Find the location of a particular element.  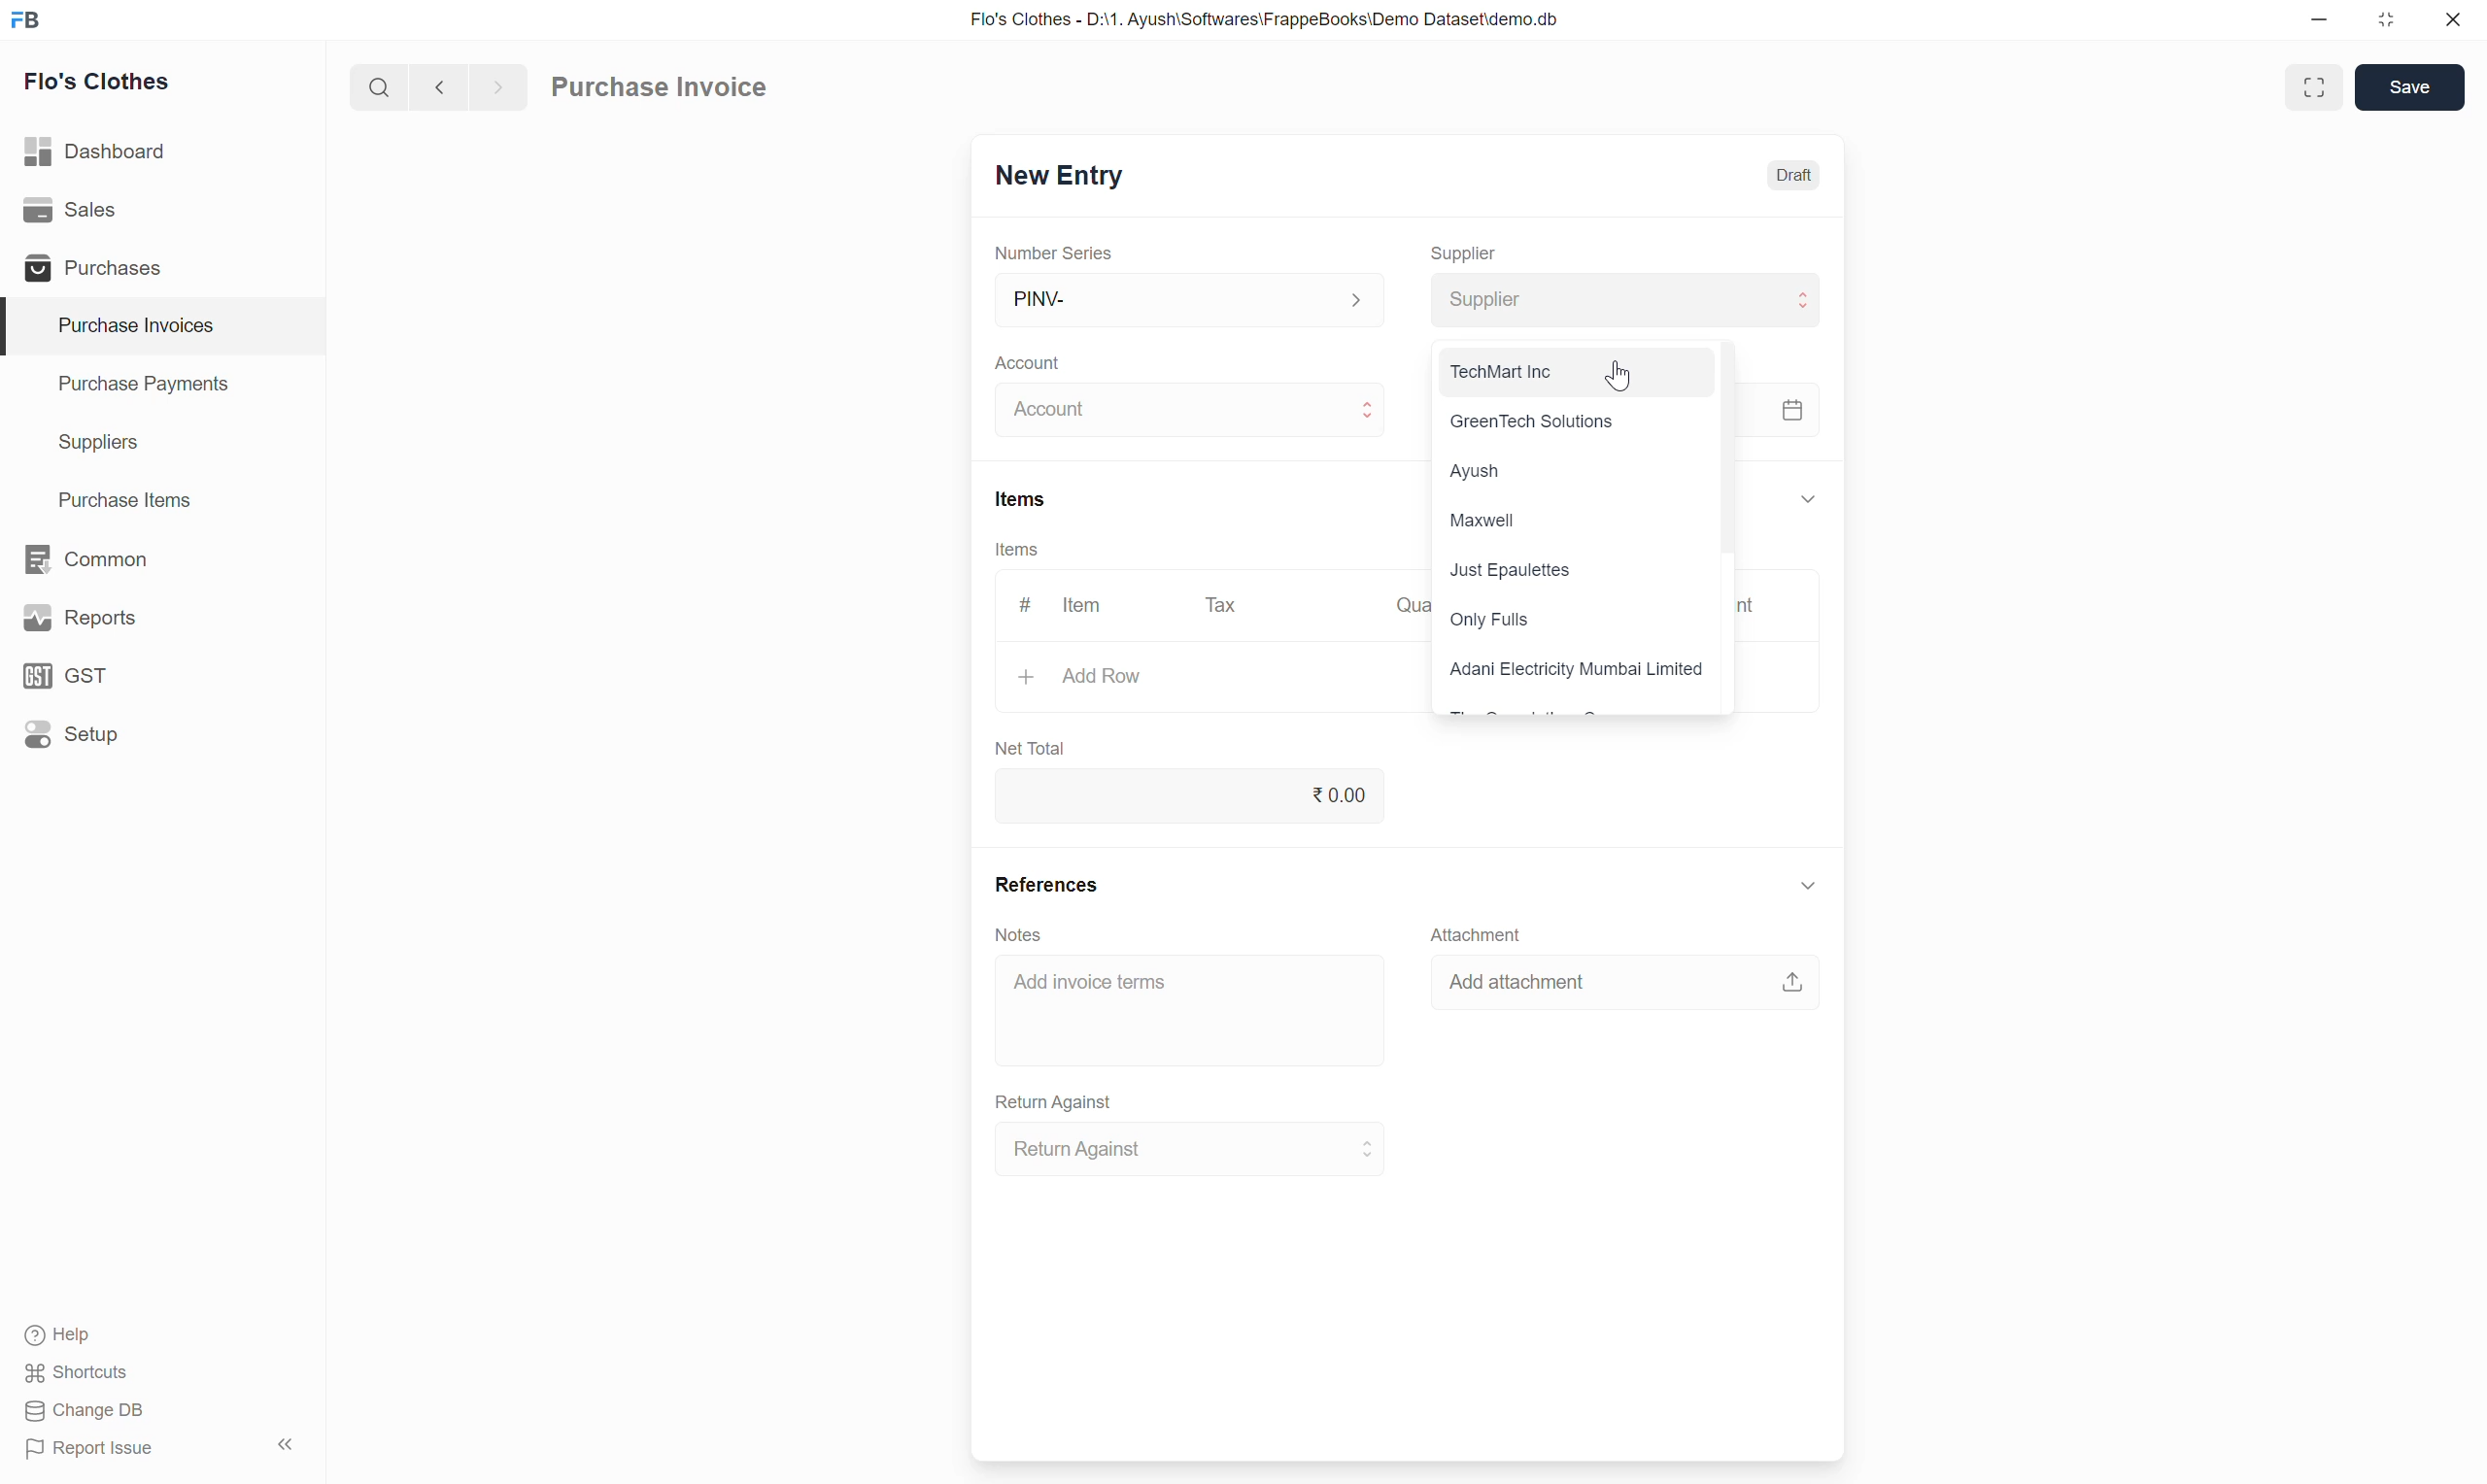

TechMart Inc is located at coordinates (1576, 373).